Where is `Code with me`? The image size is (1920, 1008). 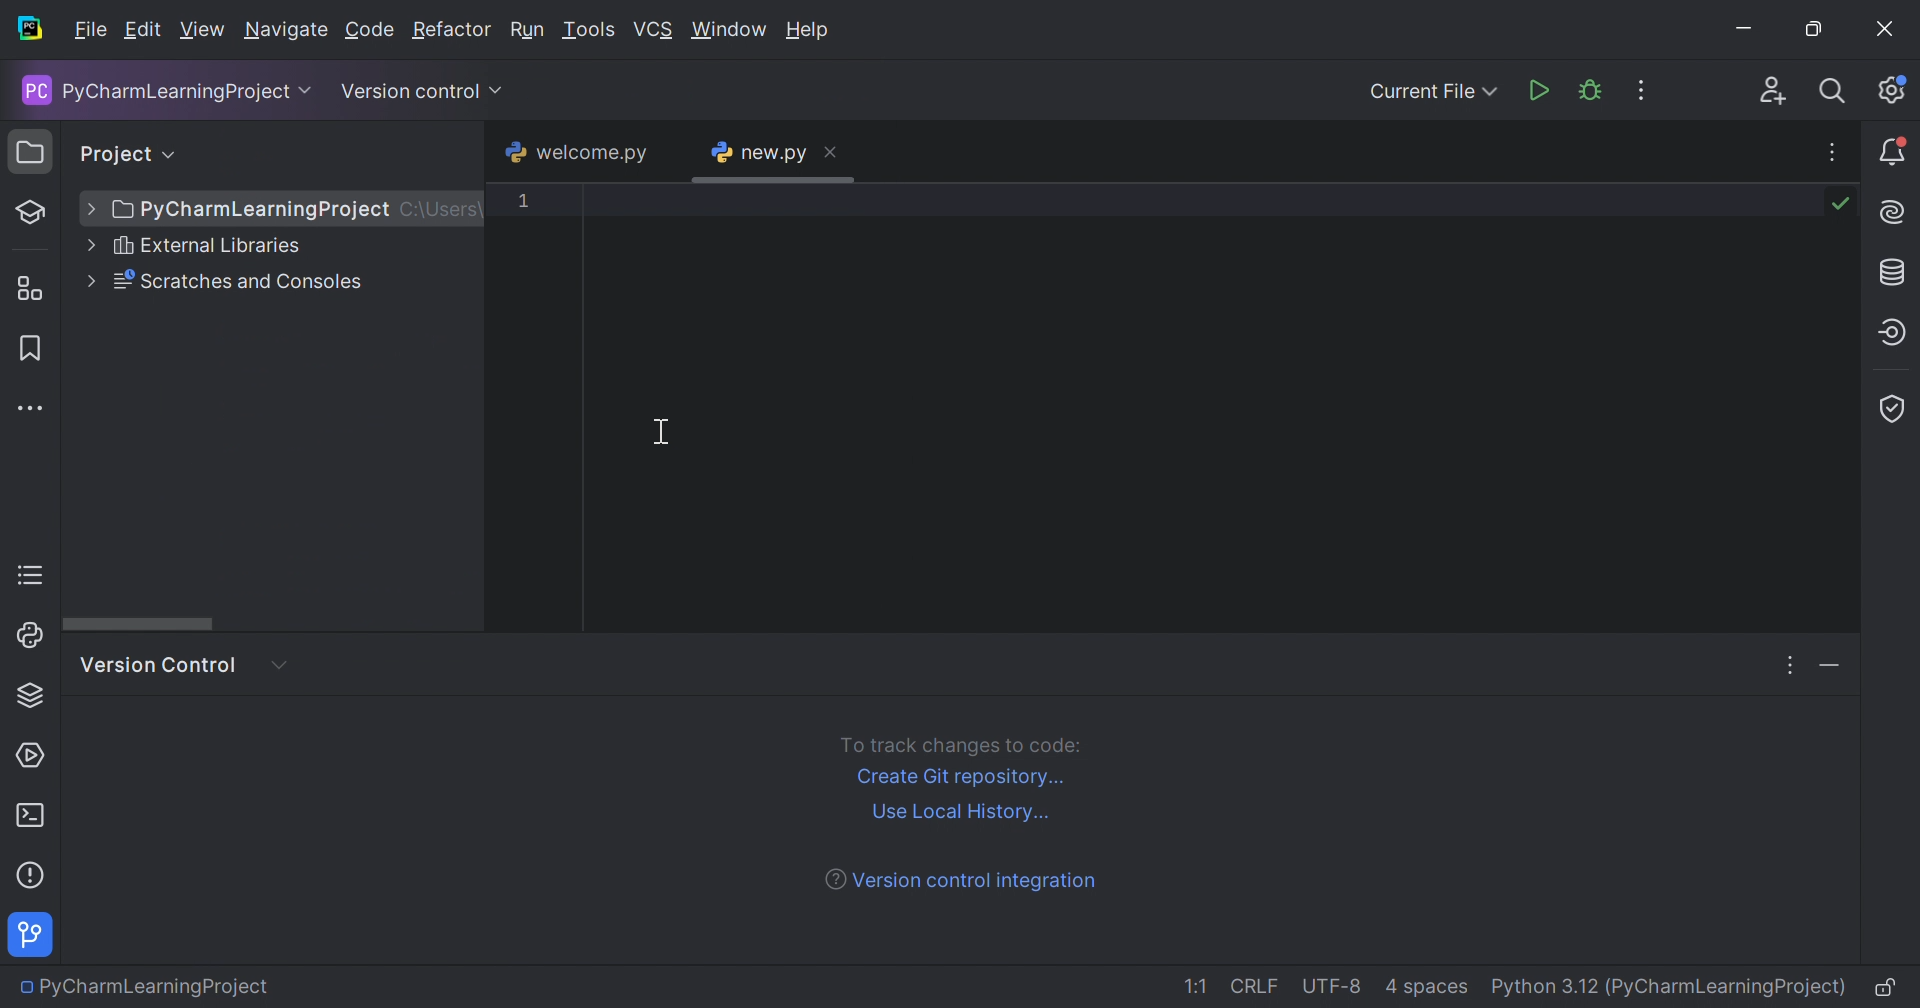 Code with me is located at coordinates (1774, 91).